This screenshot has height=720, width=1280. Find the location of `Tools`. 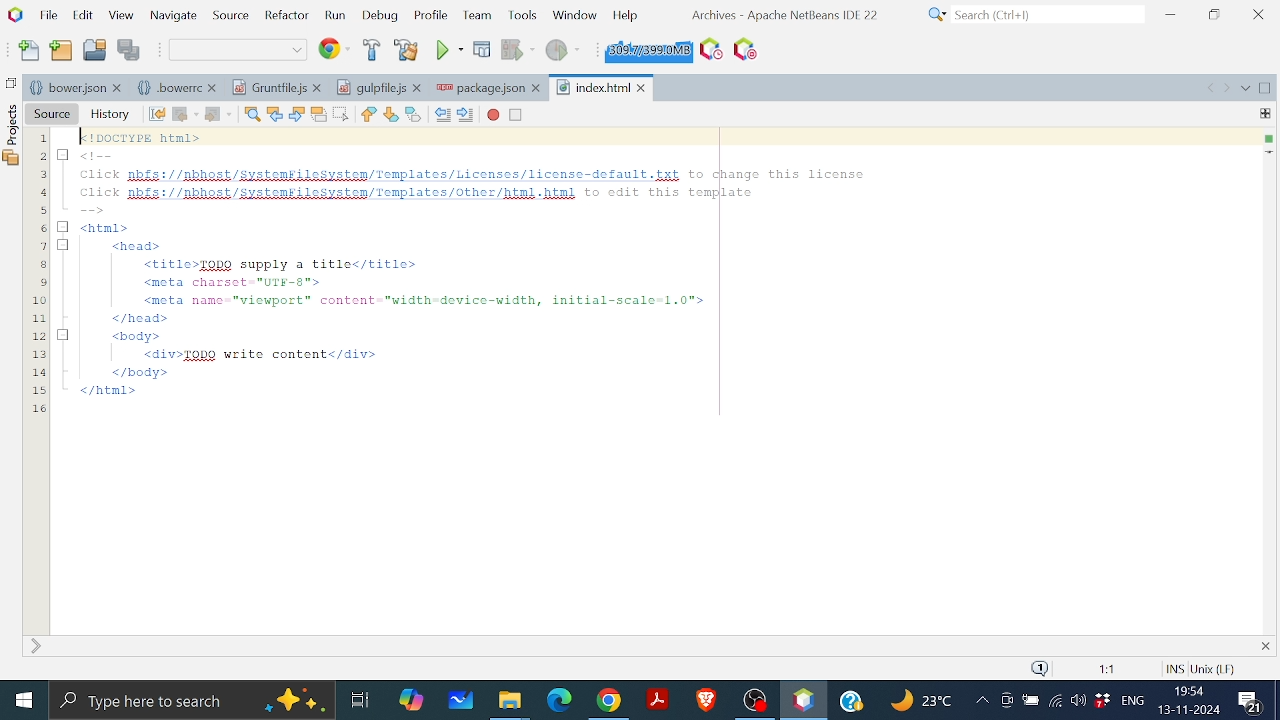

Tools is located at coordinates (524, 14).